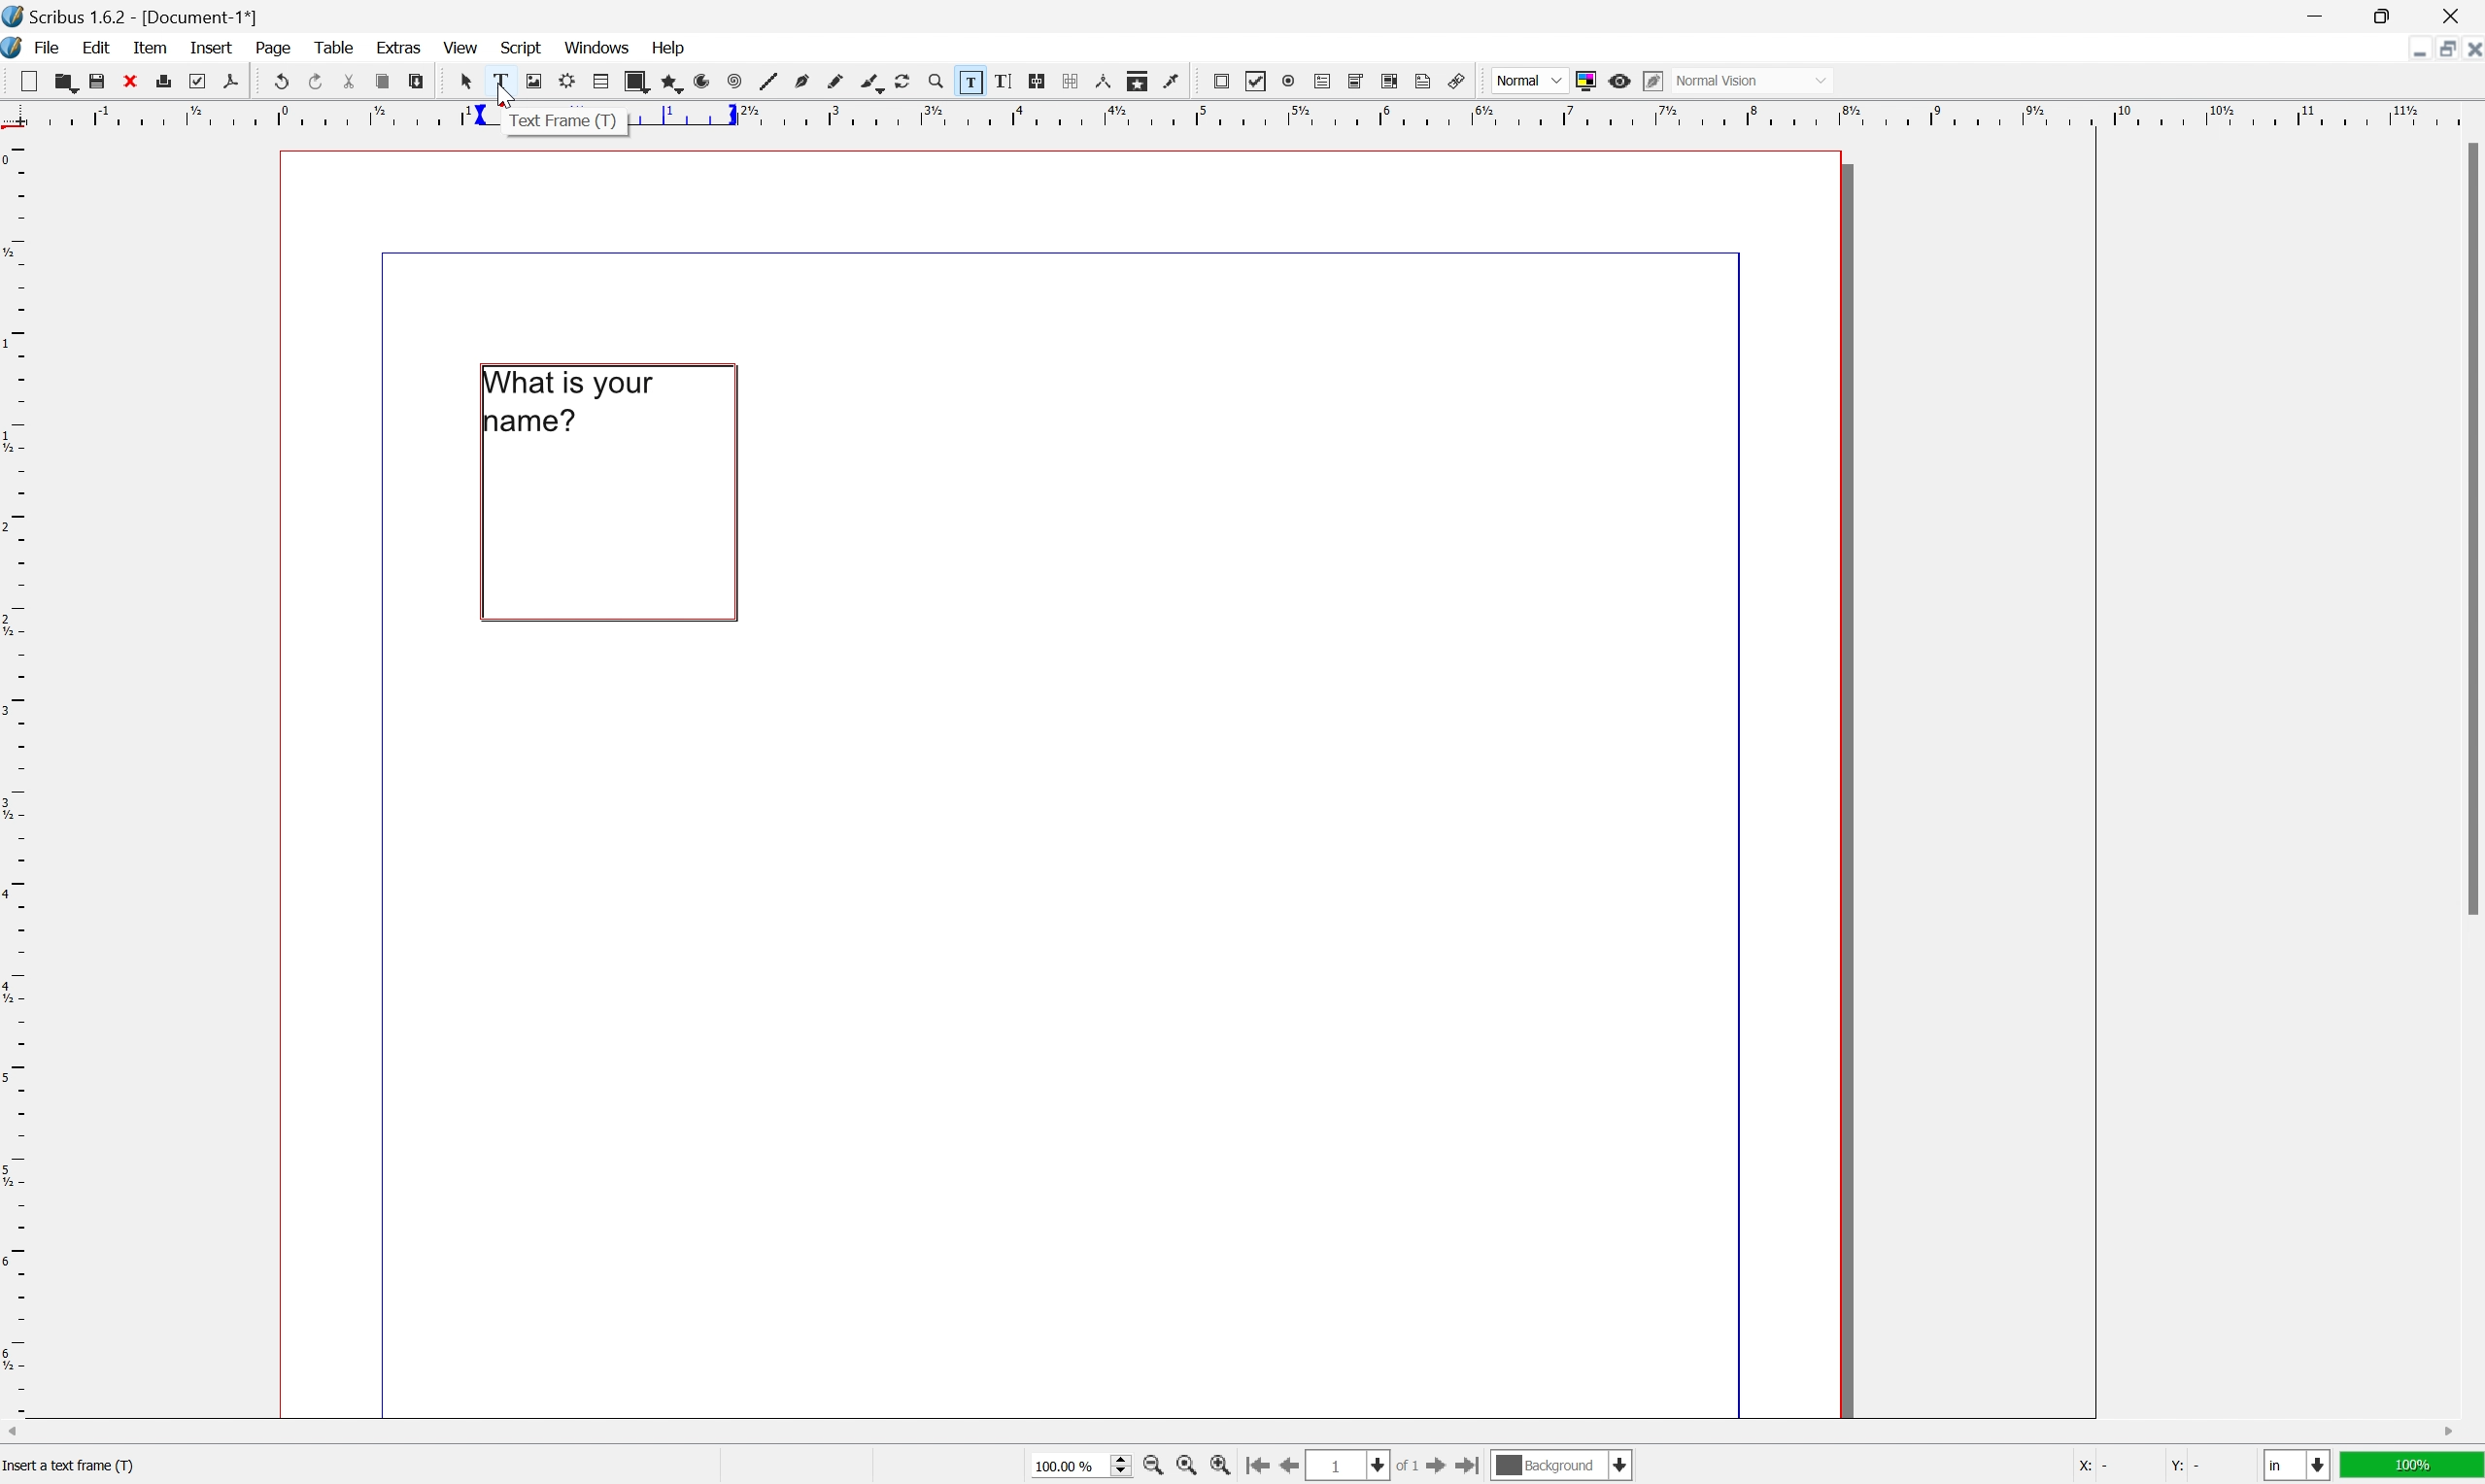  I want to click on freehand line, so click(837, 82).